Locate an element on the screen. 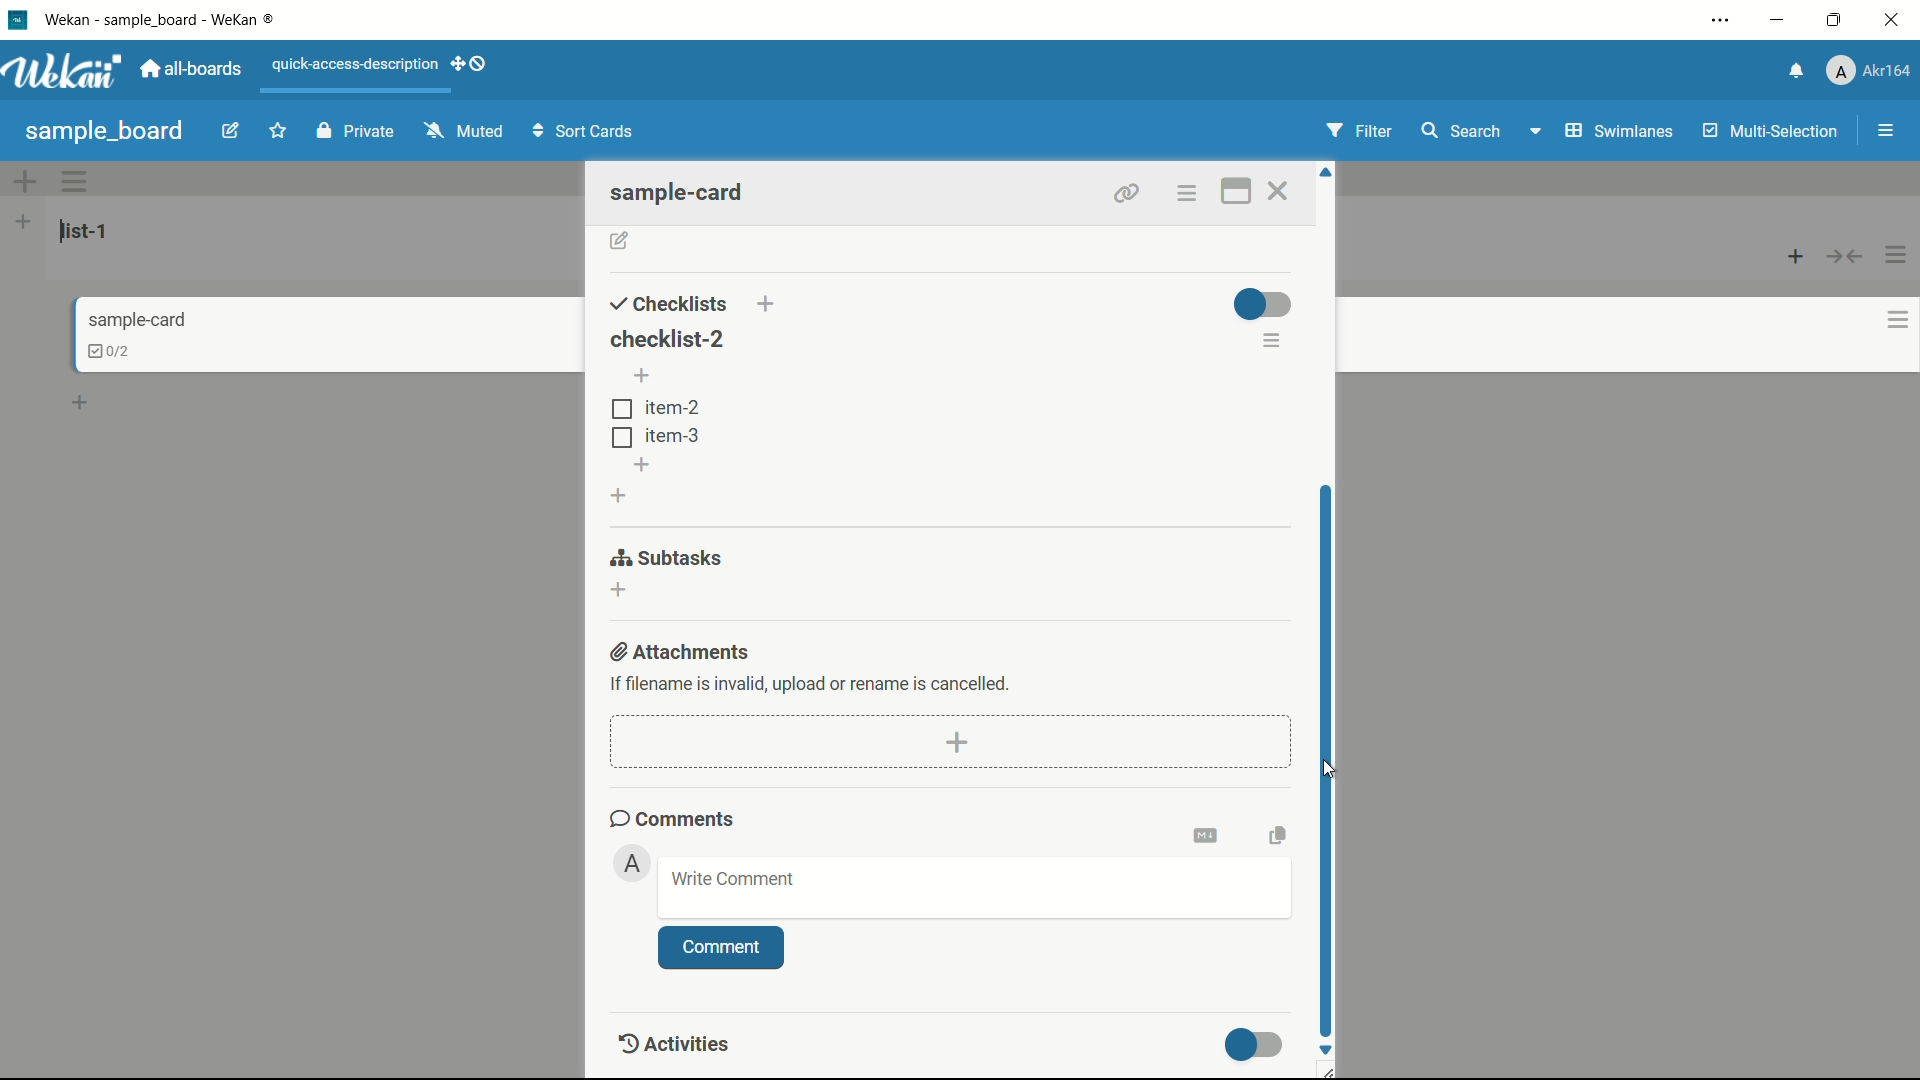  star this board is located at coordinates (279, 133).